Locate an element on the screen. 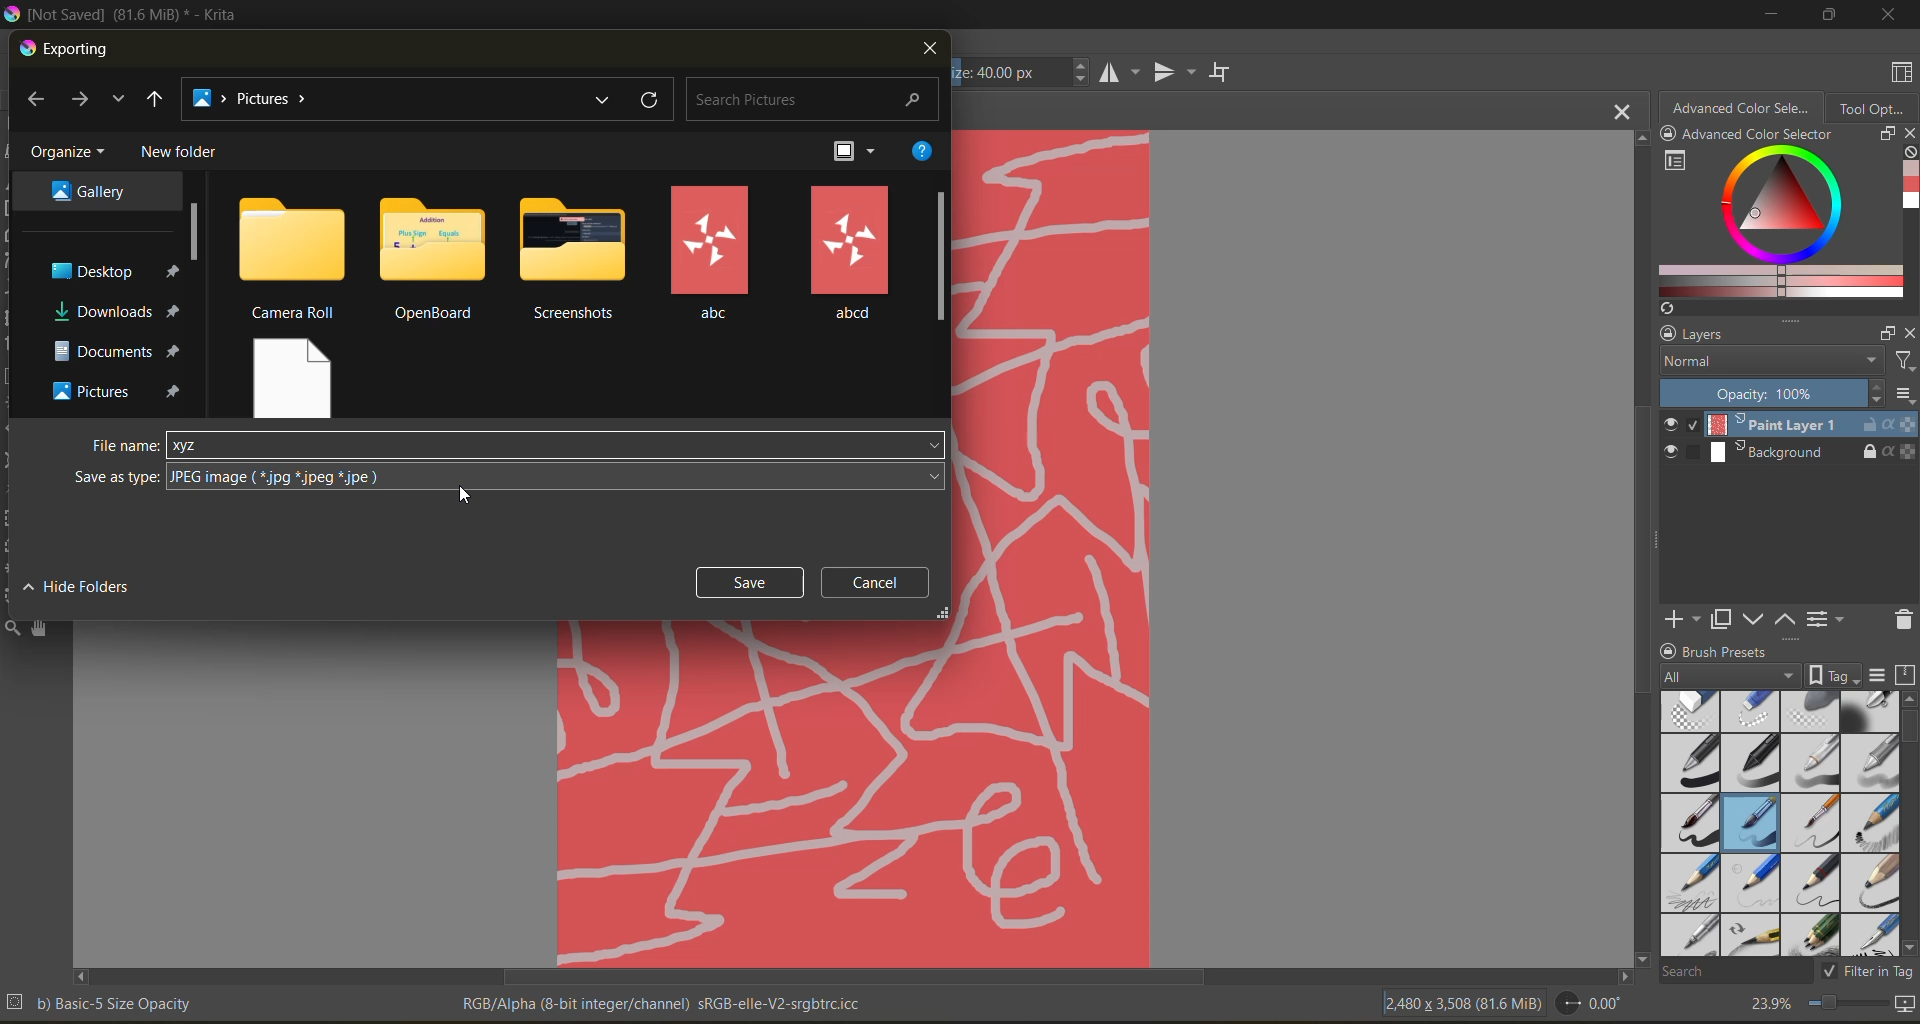  float docker is located at coordinates (1885, 133).